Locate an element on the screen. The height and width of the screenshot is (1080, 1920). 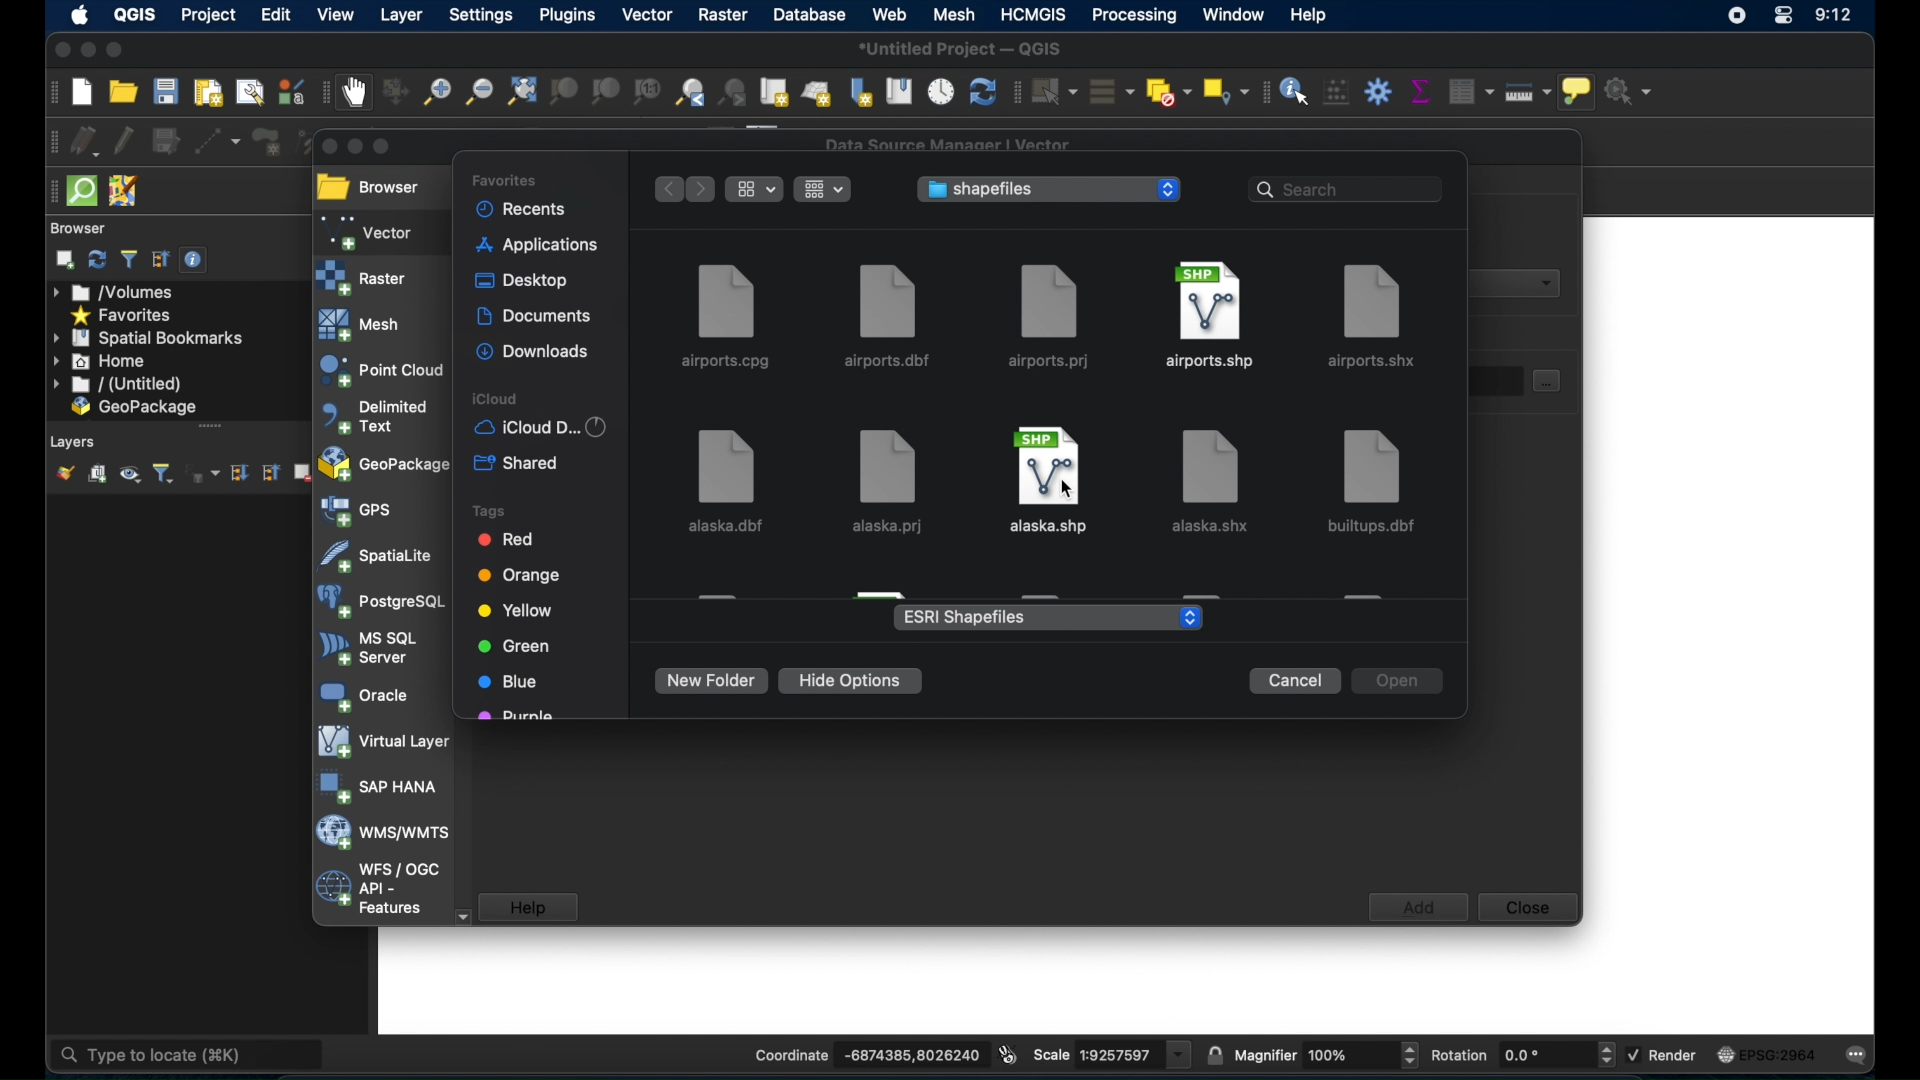
zoom next is located at coordinates (736, 91).